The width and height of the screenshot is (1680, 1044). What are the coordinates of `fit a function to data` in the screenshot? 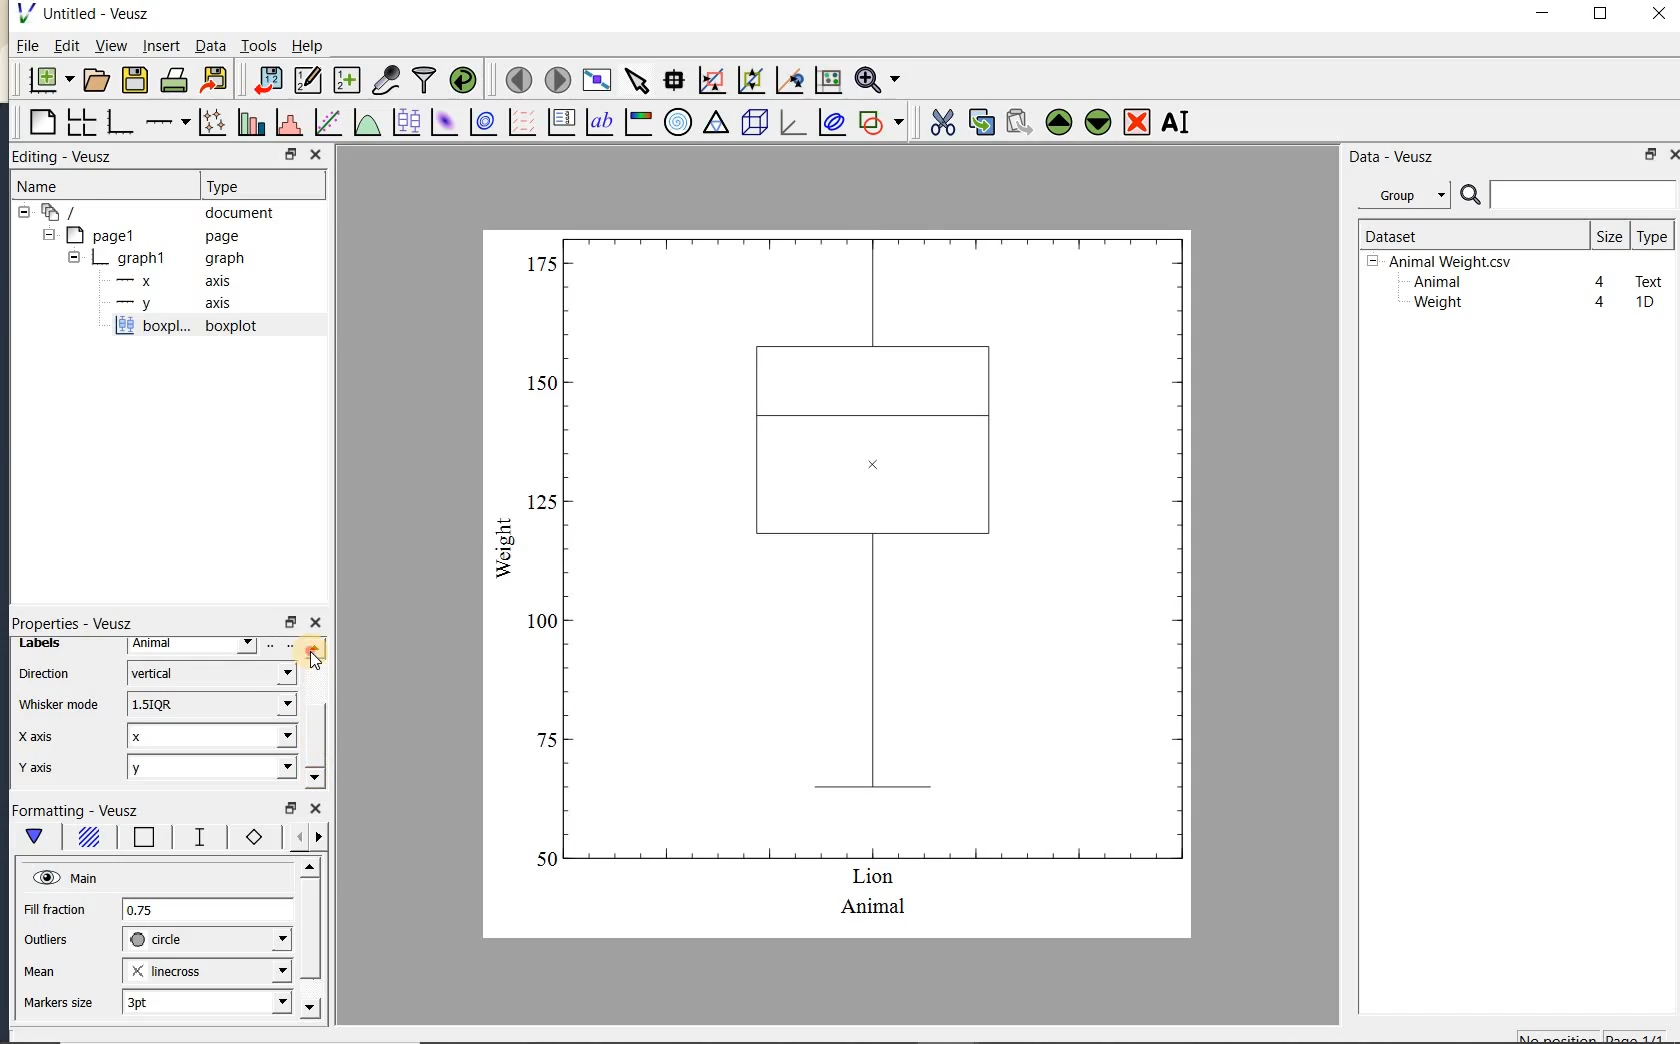 It's located at (327, 122).